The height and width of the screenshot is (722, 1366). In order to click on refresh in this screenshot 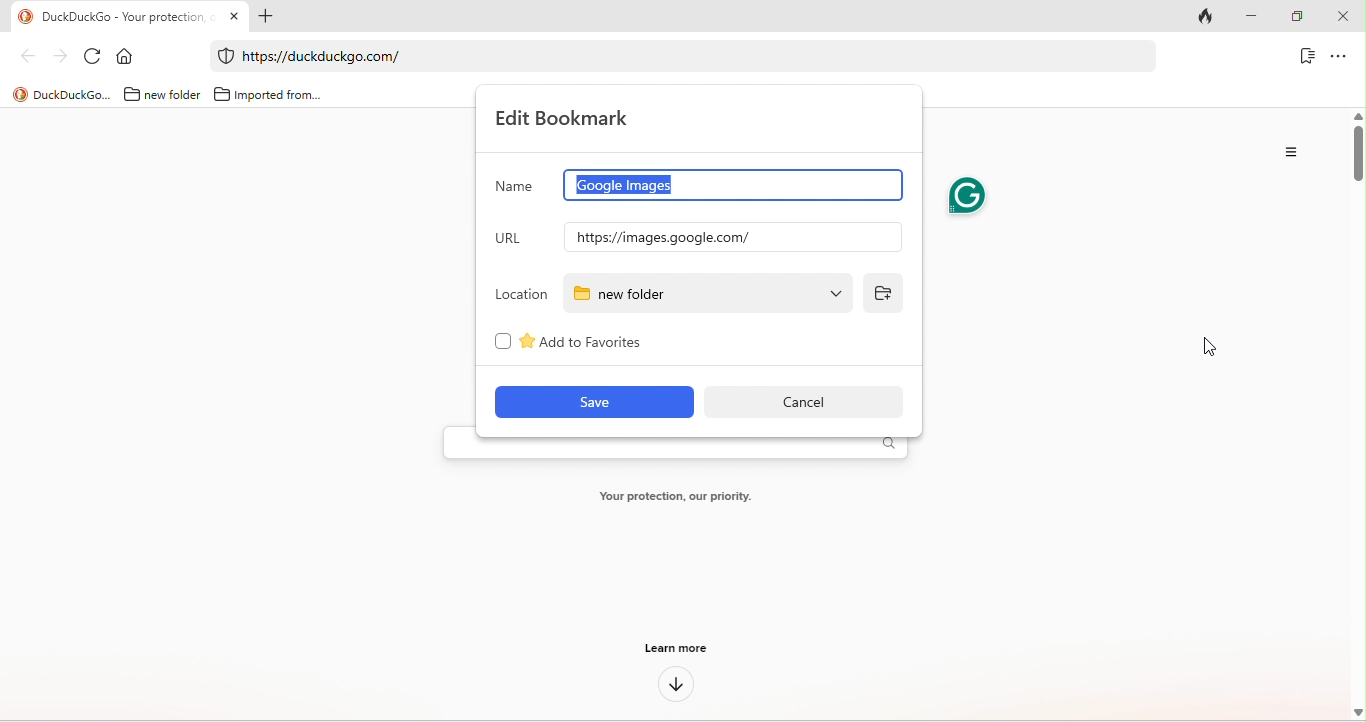, I will do `click(92, 55)`.